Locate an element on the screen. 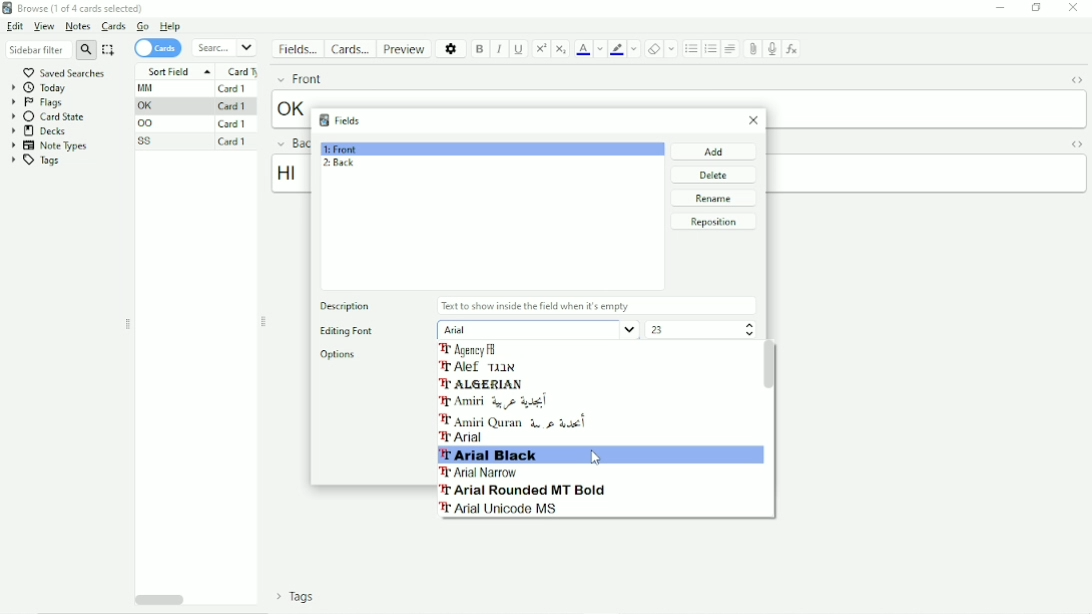  Close is located at coordinates (756, 121).